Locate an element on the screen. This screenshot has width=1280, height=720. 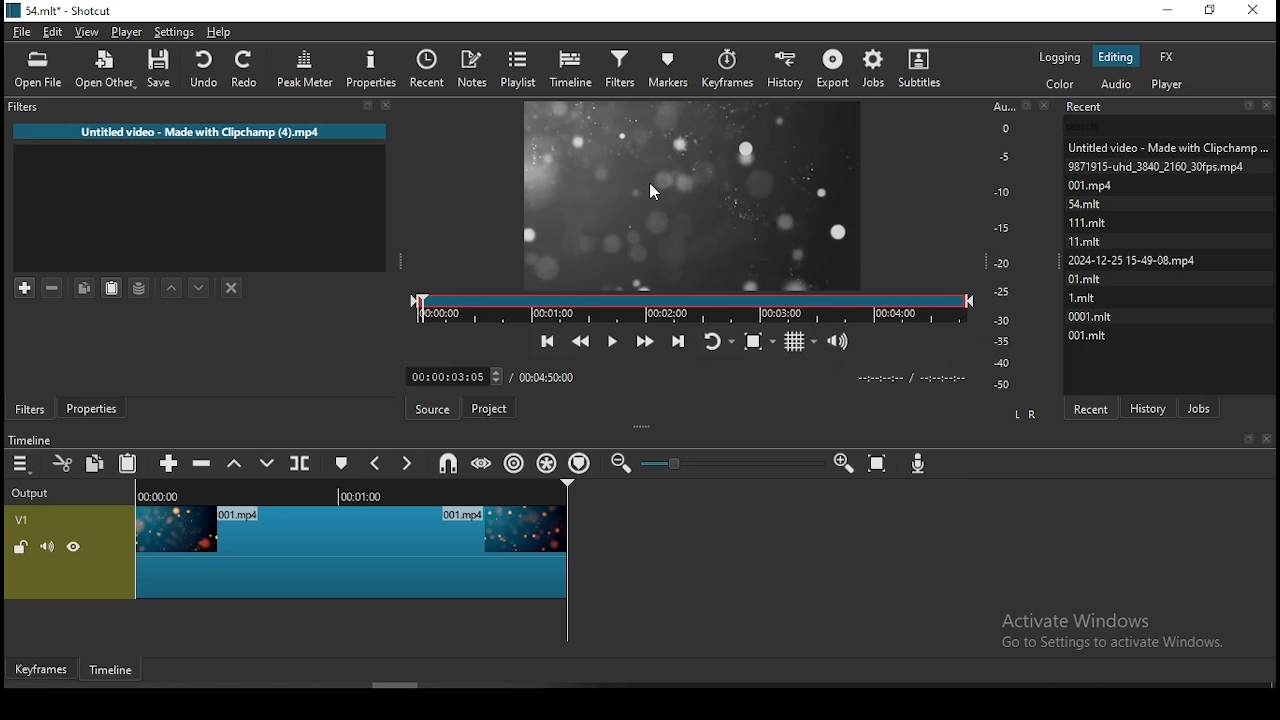
undo is located at coordinates (202, 68).